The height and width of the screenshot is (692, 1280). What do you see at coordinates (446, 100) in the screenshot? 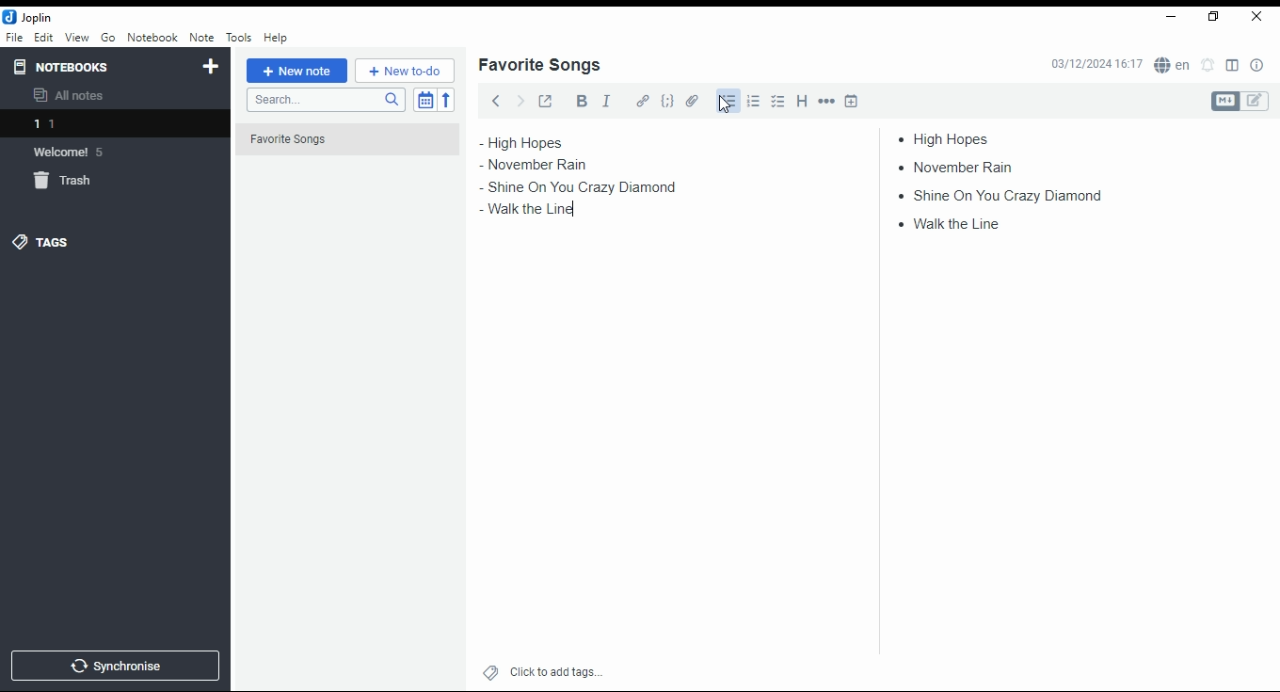
I see `reverse sort order` at bounding box center [446, 100].